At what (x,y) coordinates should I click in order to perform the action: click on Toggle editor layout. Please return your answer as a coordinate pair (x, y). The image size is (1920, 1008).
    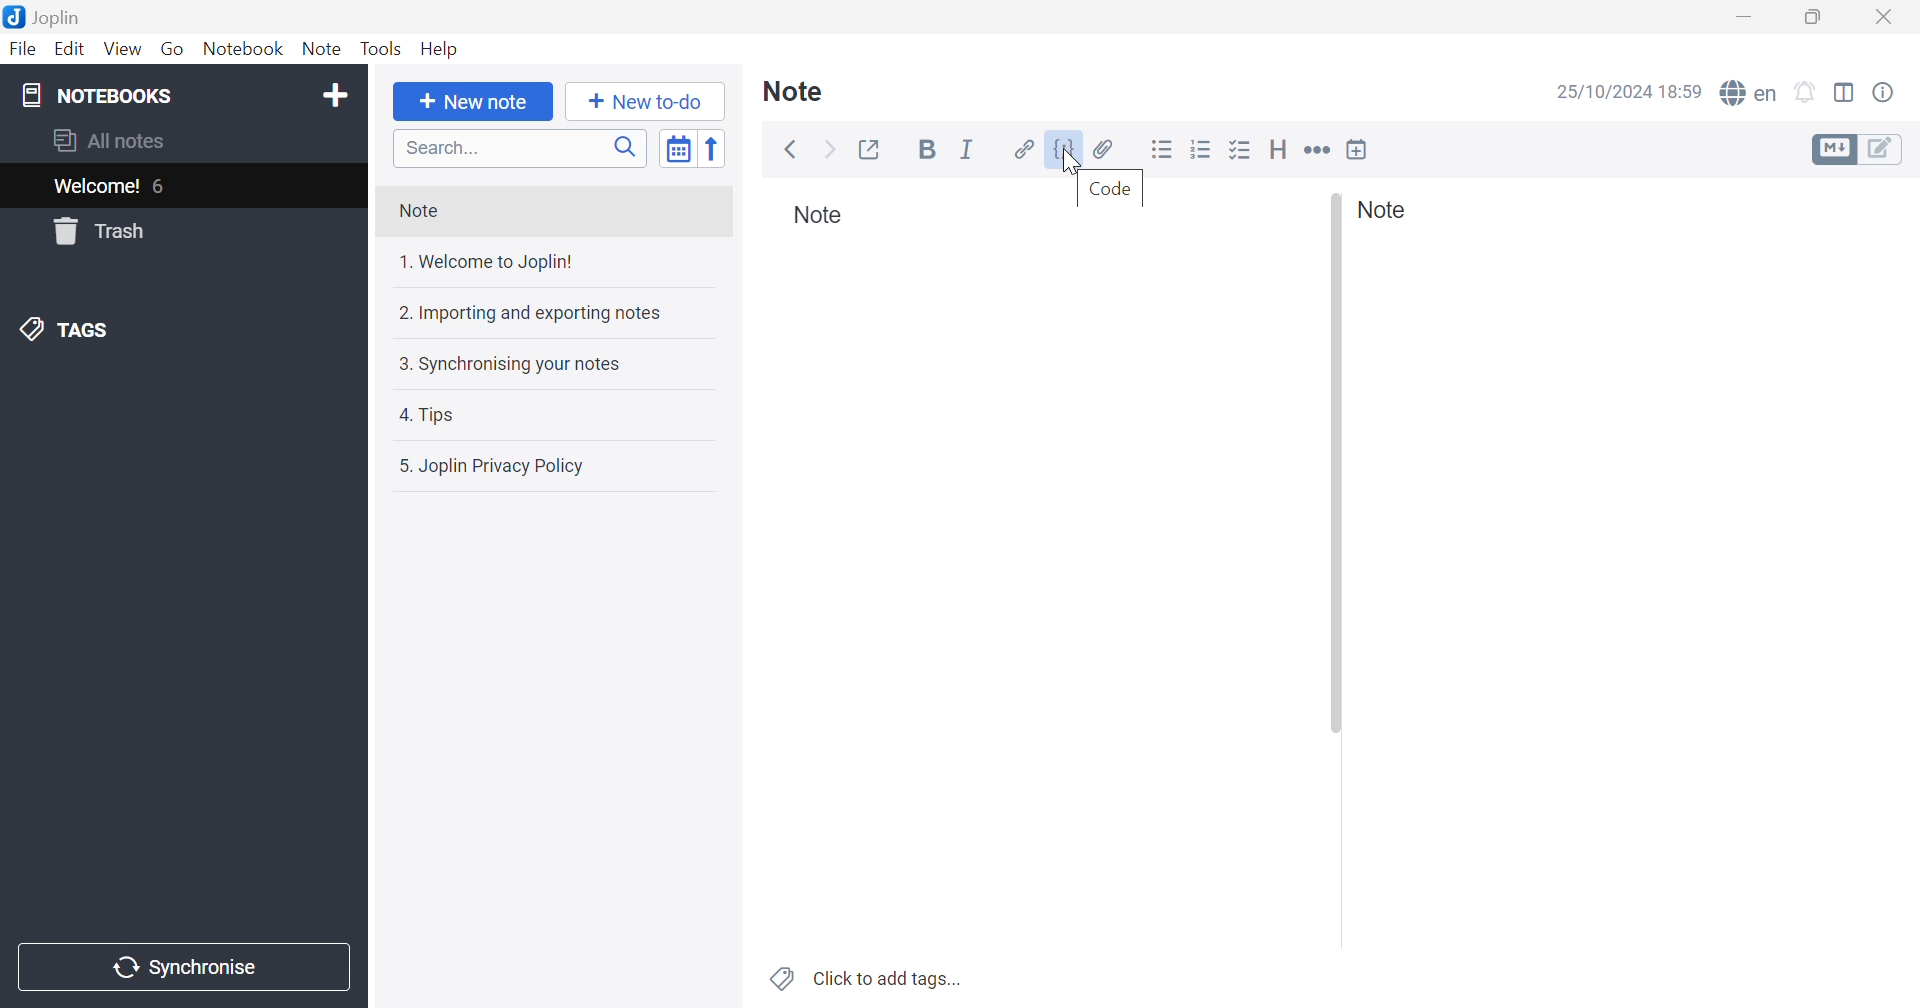
    Looking at the image, I should click on (1846, 97).